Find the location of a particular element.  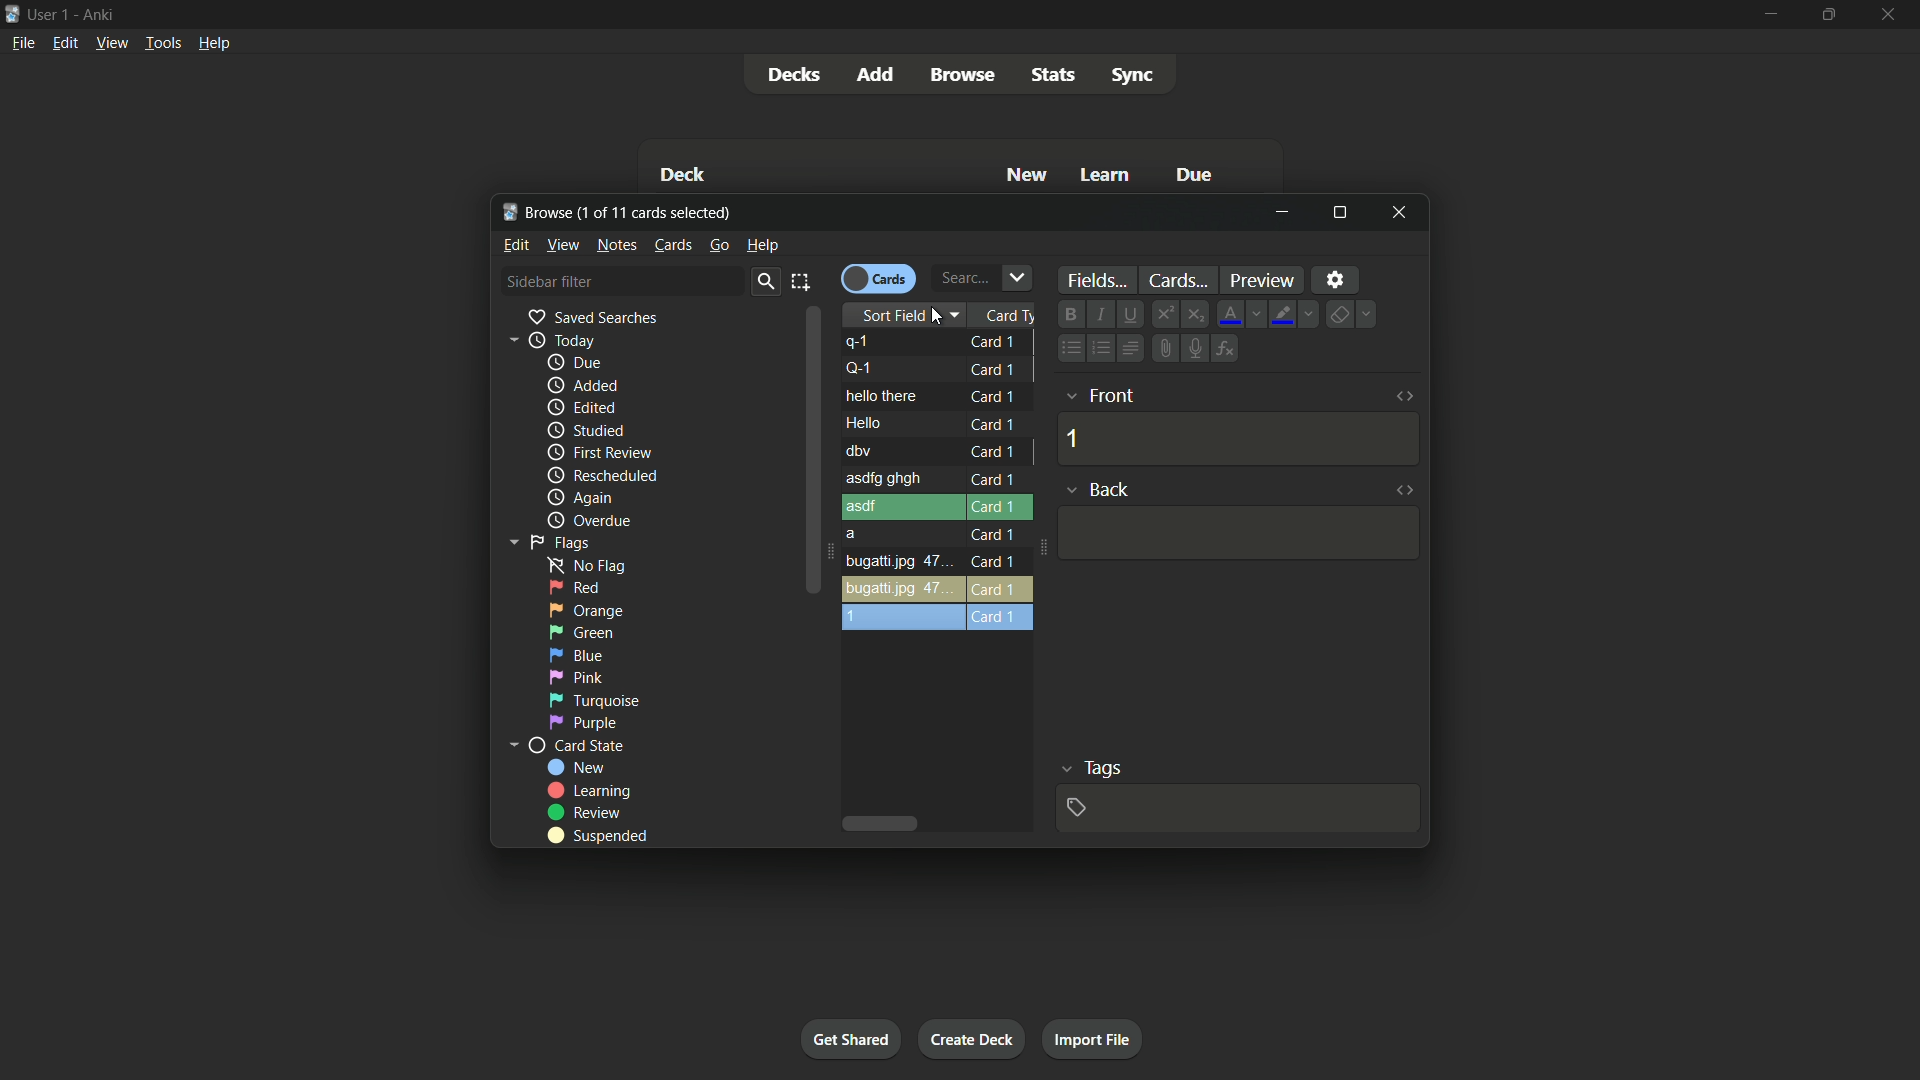

review is located at coordinates (590, 813).